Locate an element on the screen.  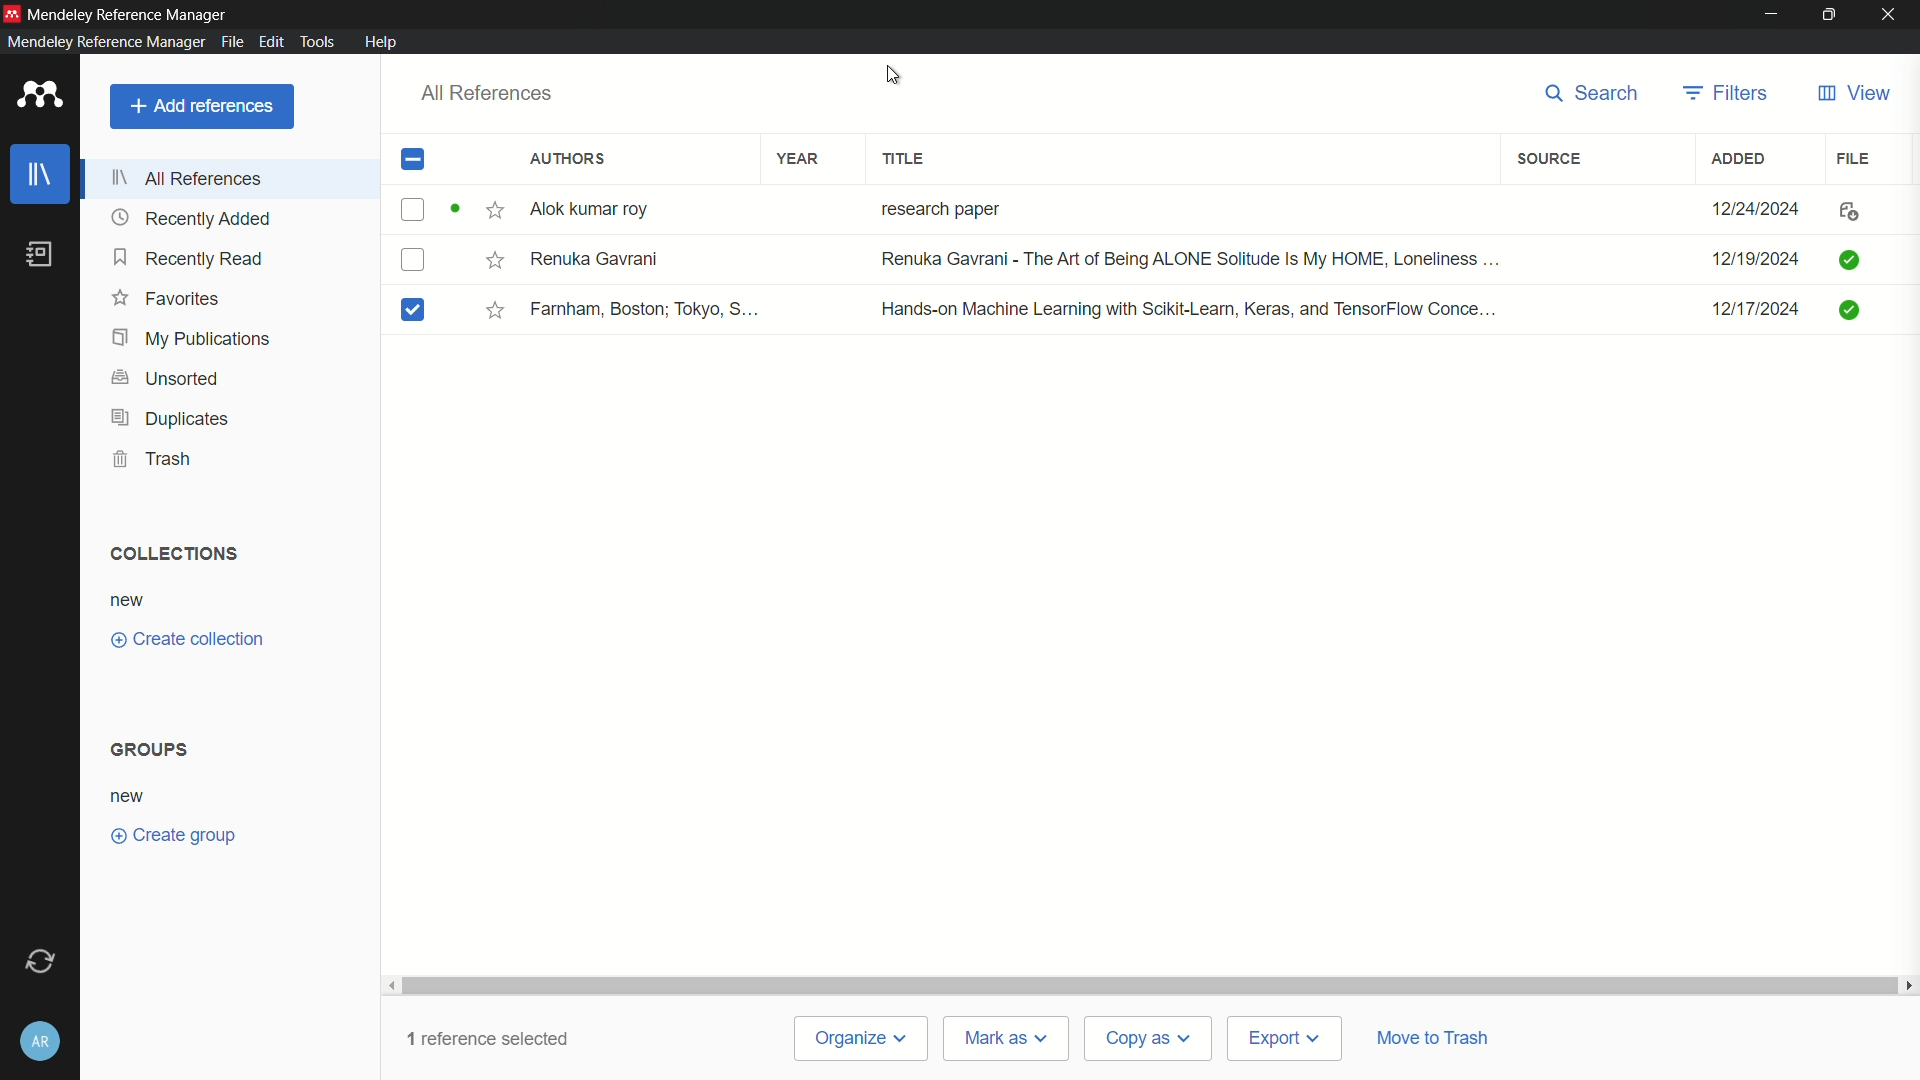
scroll right is located at coordinates (1908, 985).